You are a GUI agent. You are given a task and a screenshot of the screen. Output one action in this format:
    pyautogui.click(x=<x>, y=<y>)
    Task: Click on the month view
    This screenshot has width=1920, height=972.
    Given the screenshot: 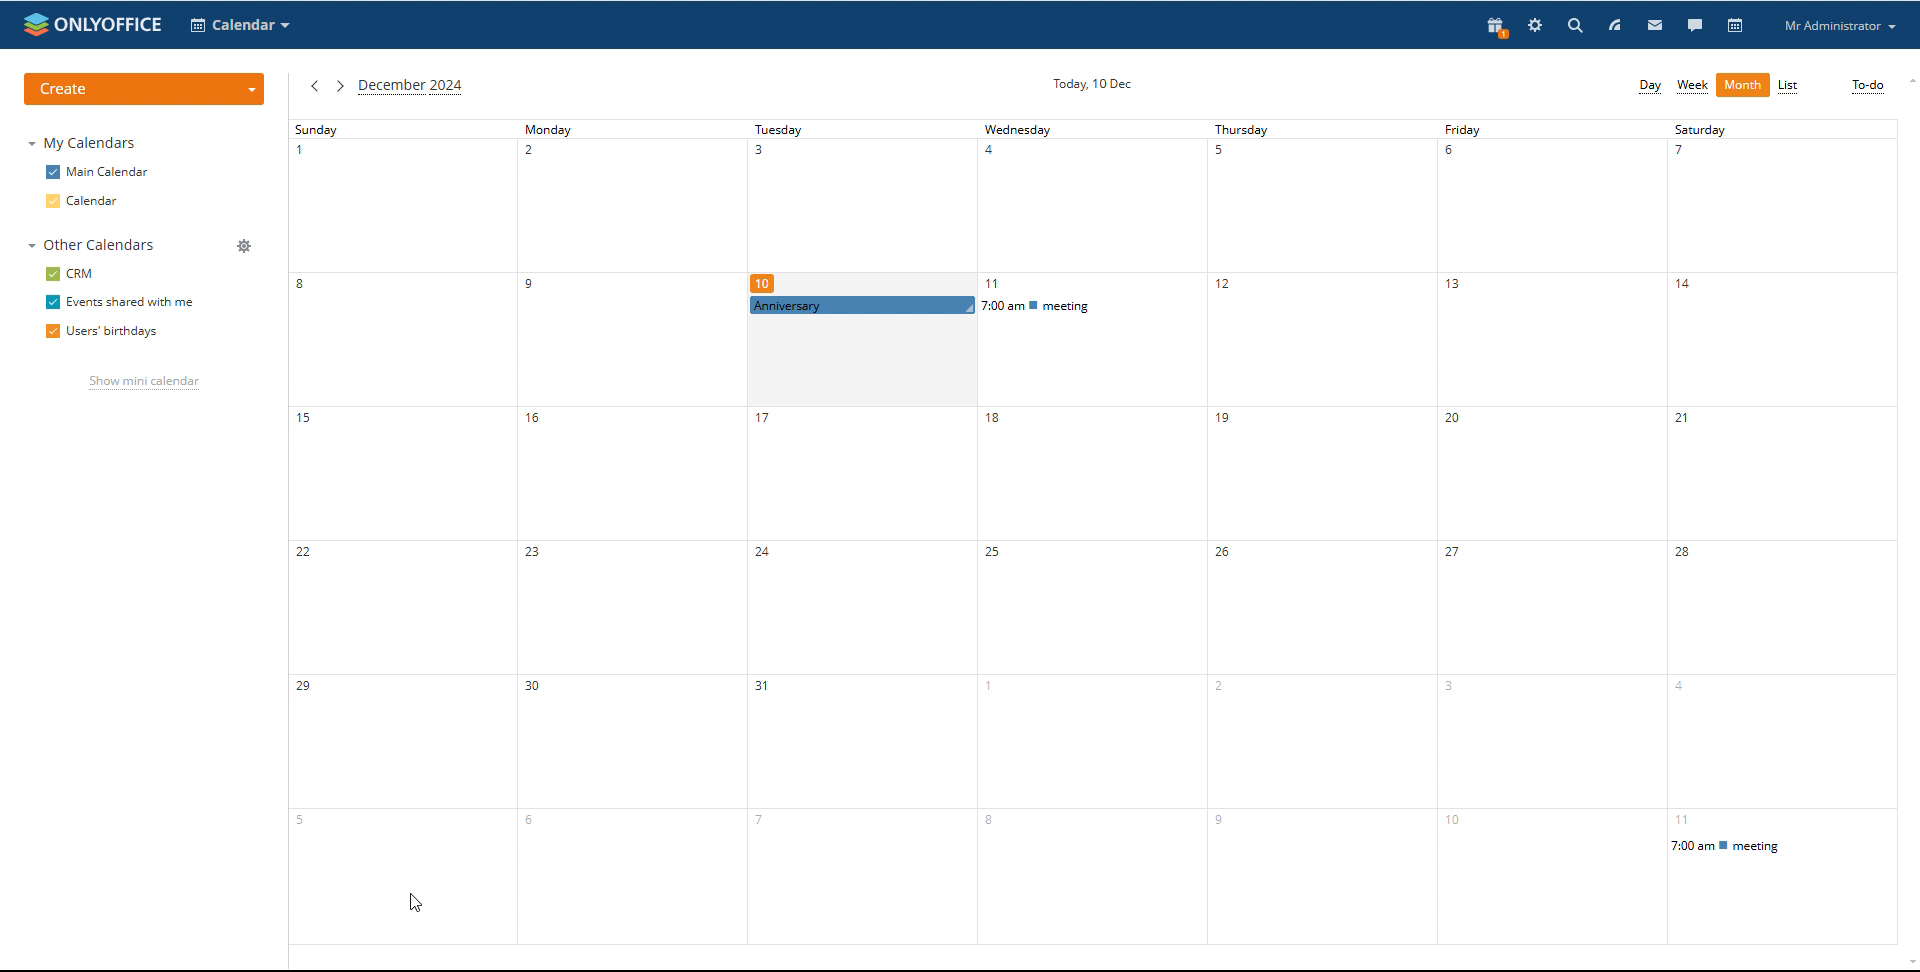 What is the action you would take?
    pyautogui.click(x=1744, y=85)
    